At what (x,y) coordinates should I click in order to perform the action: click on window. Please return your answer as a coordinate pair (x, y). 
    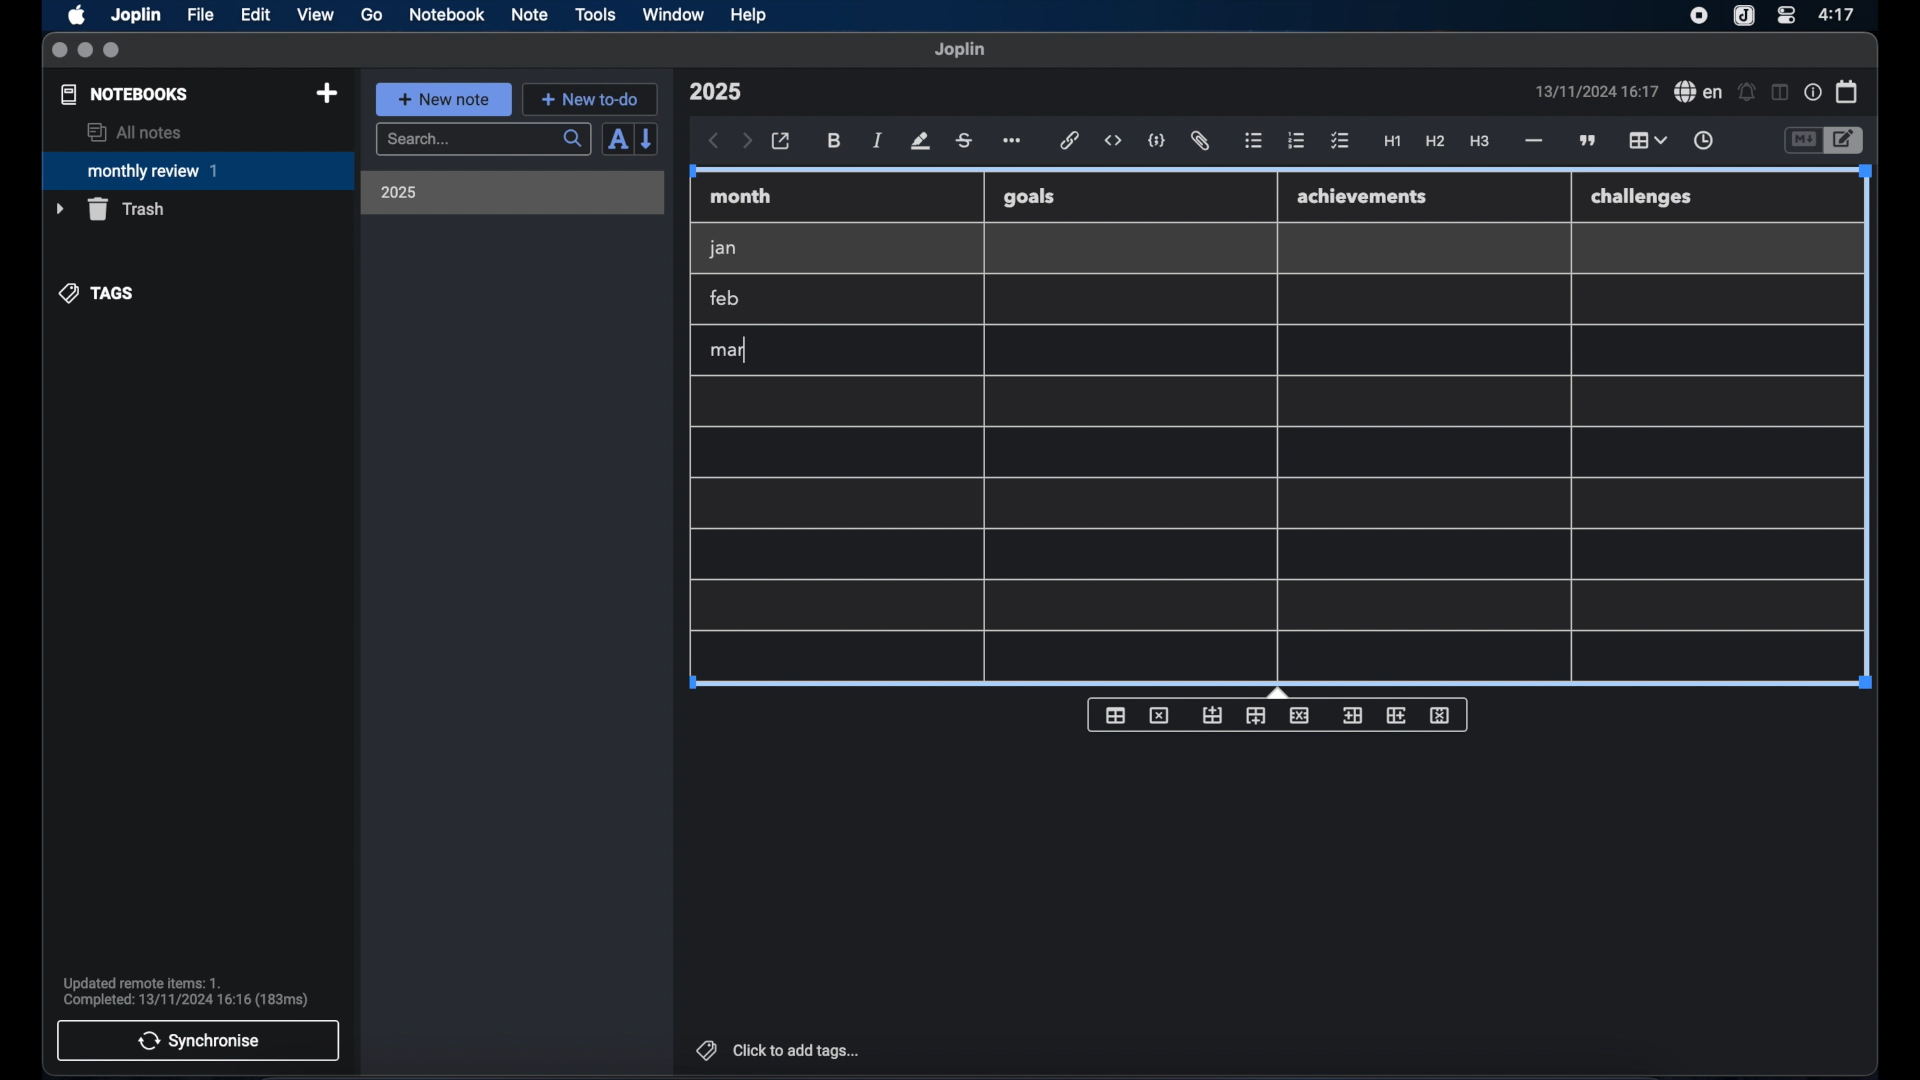
    Looking at the image, I should click on (674, 14).